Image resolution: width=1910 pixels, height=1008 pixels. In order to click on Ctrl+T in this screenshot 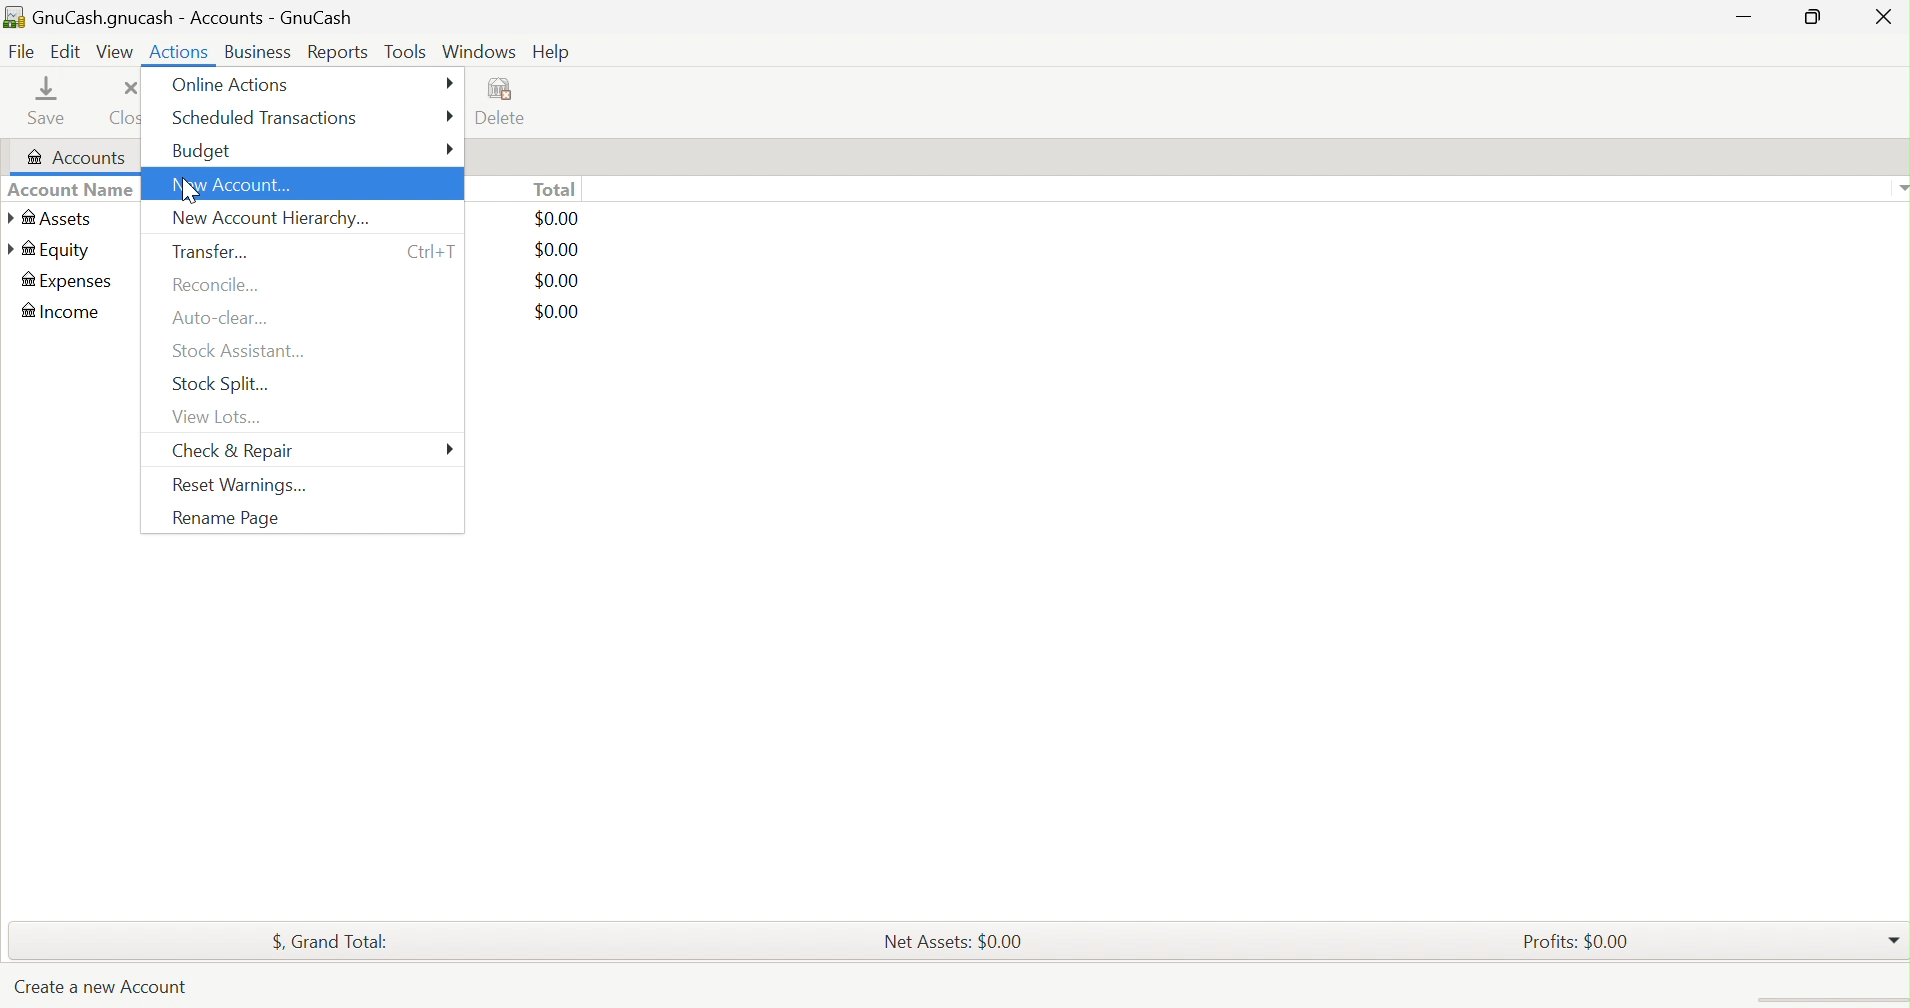, I will do `click(434, 248)`.